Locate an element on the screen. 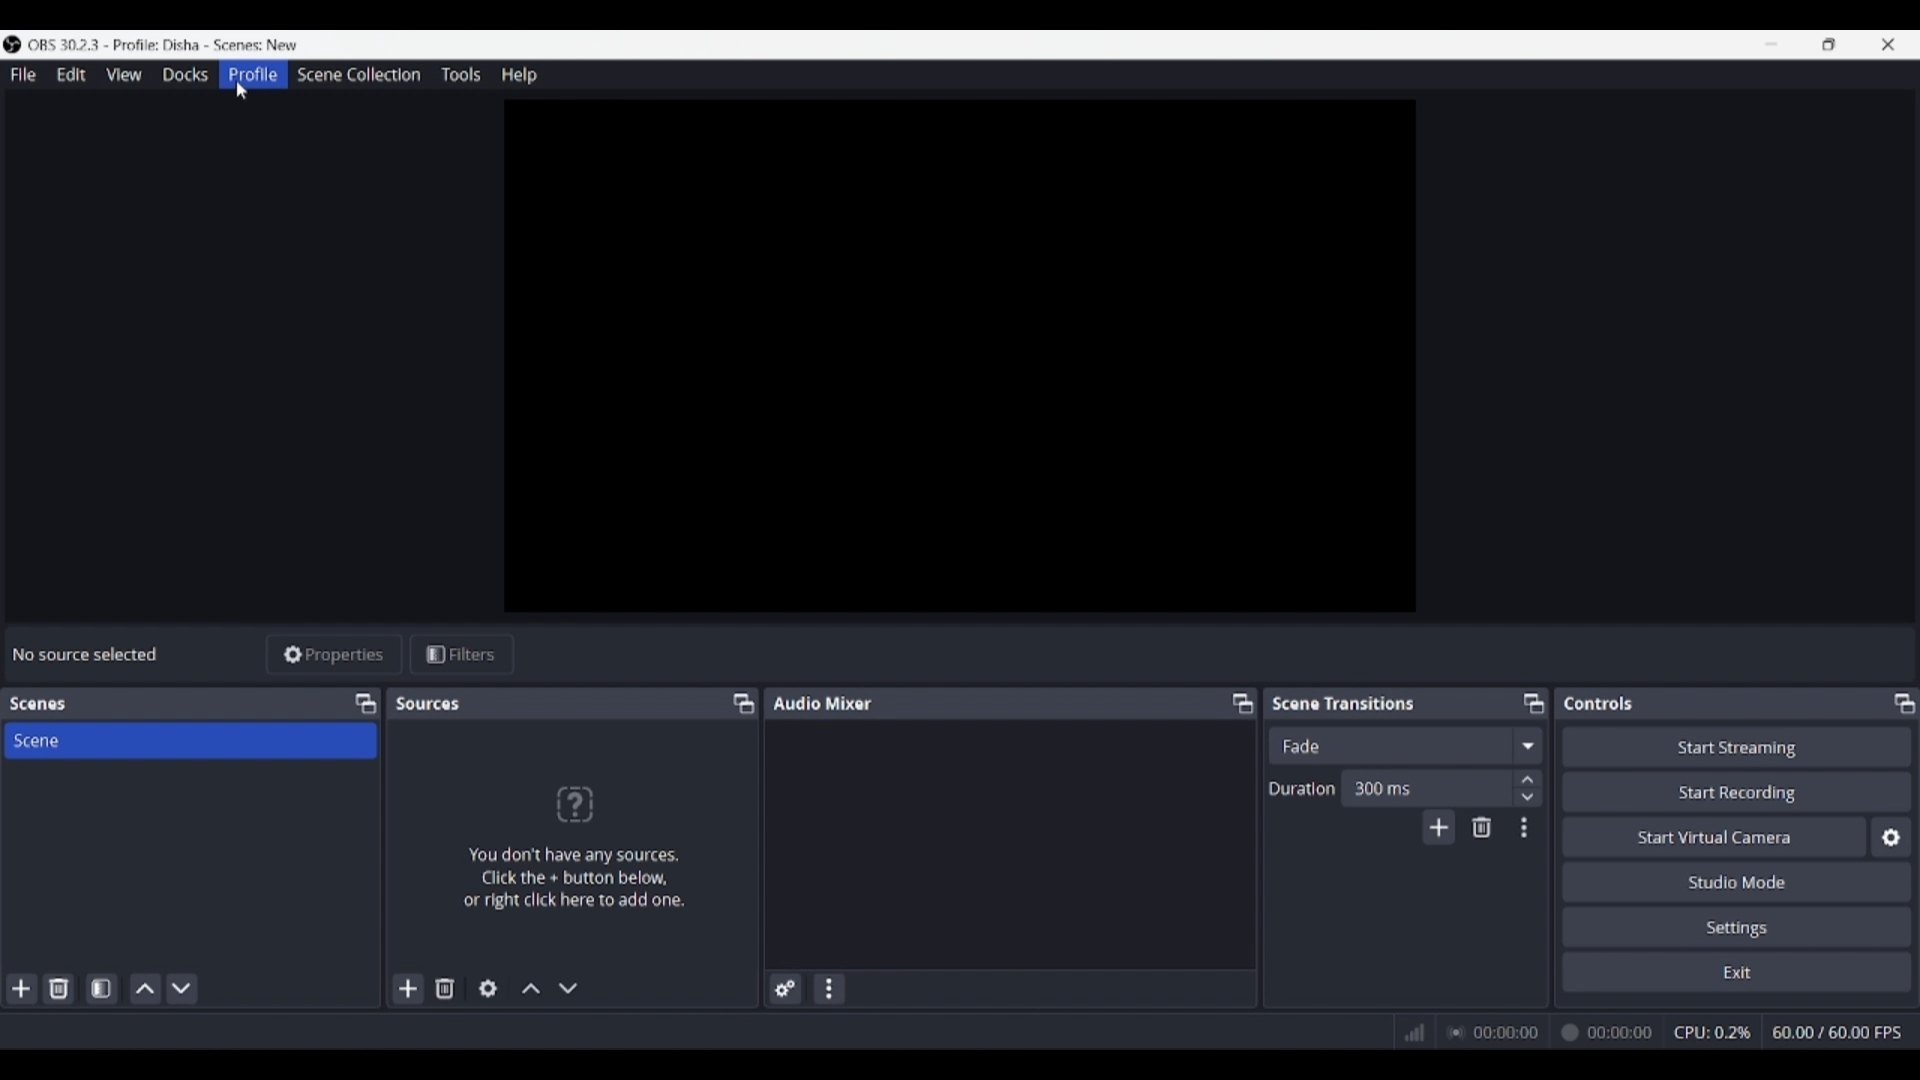 The height and width of the screenshot is (1080, 1920). Help menu is located at coordinates (519, 75).